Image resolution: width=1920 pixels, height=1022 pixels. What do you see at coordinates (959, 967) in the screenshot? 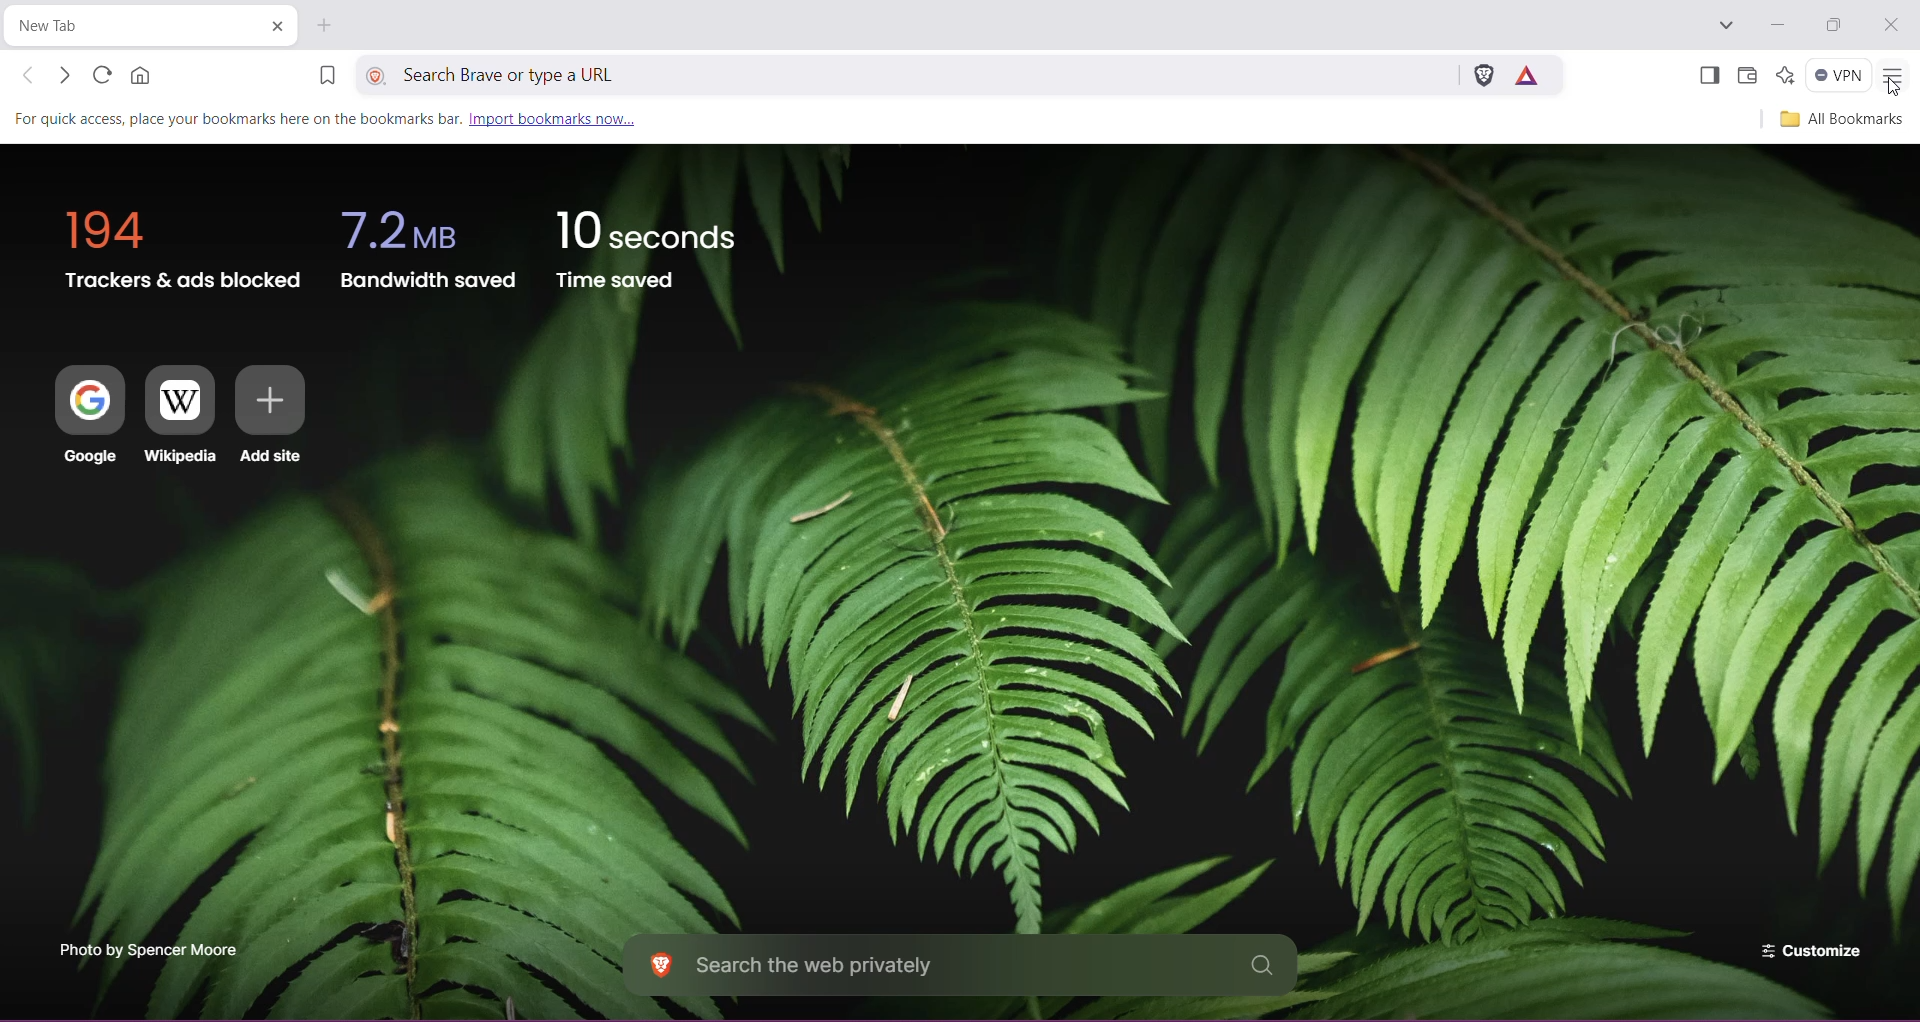
I see `Search the web privately` at bounding box center [959, 967].